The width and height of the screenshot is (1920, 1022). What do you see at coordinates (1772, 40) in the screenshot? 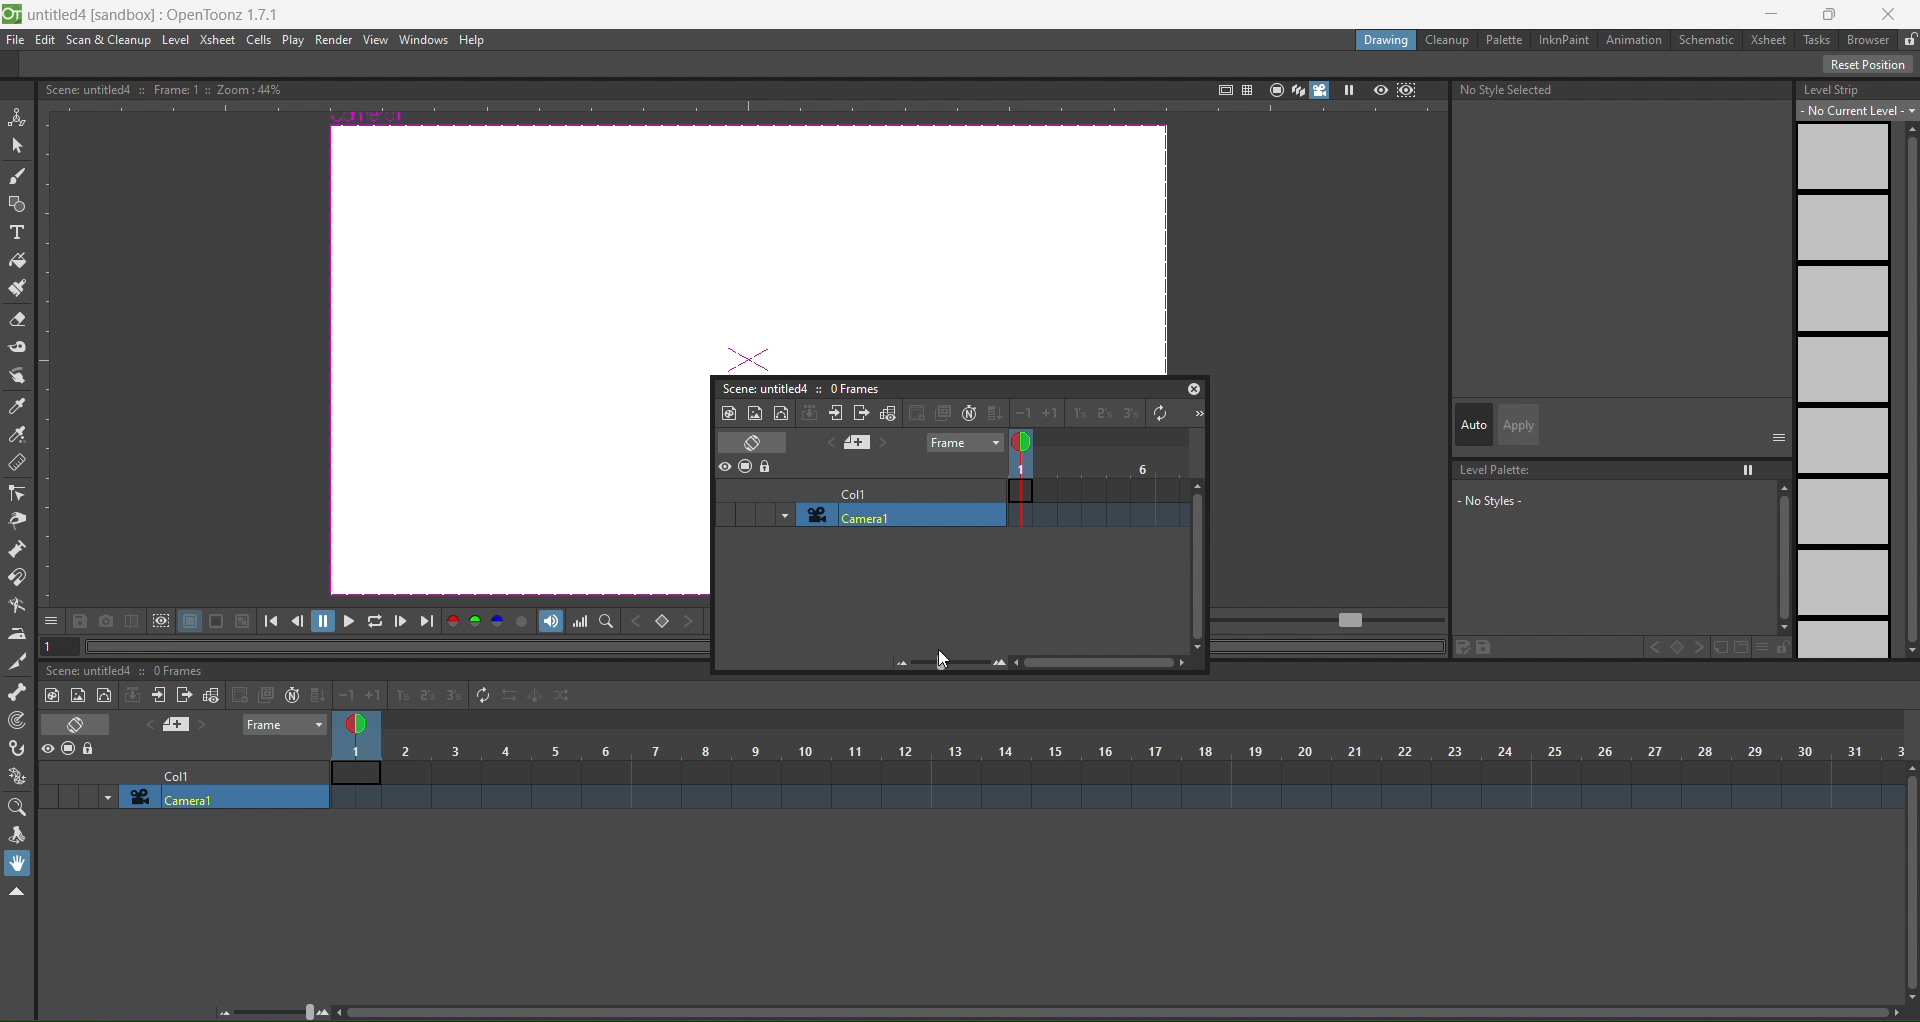
I see `xsheet` at bounding box center [1772, 40].